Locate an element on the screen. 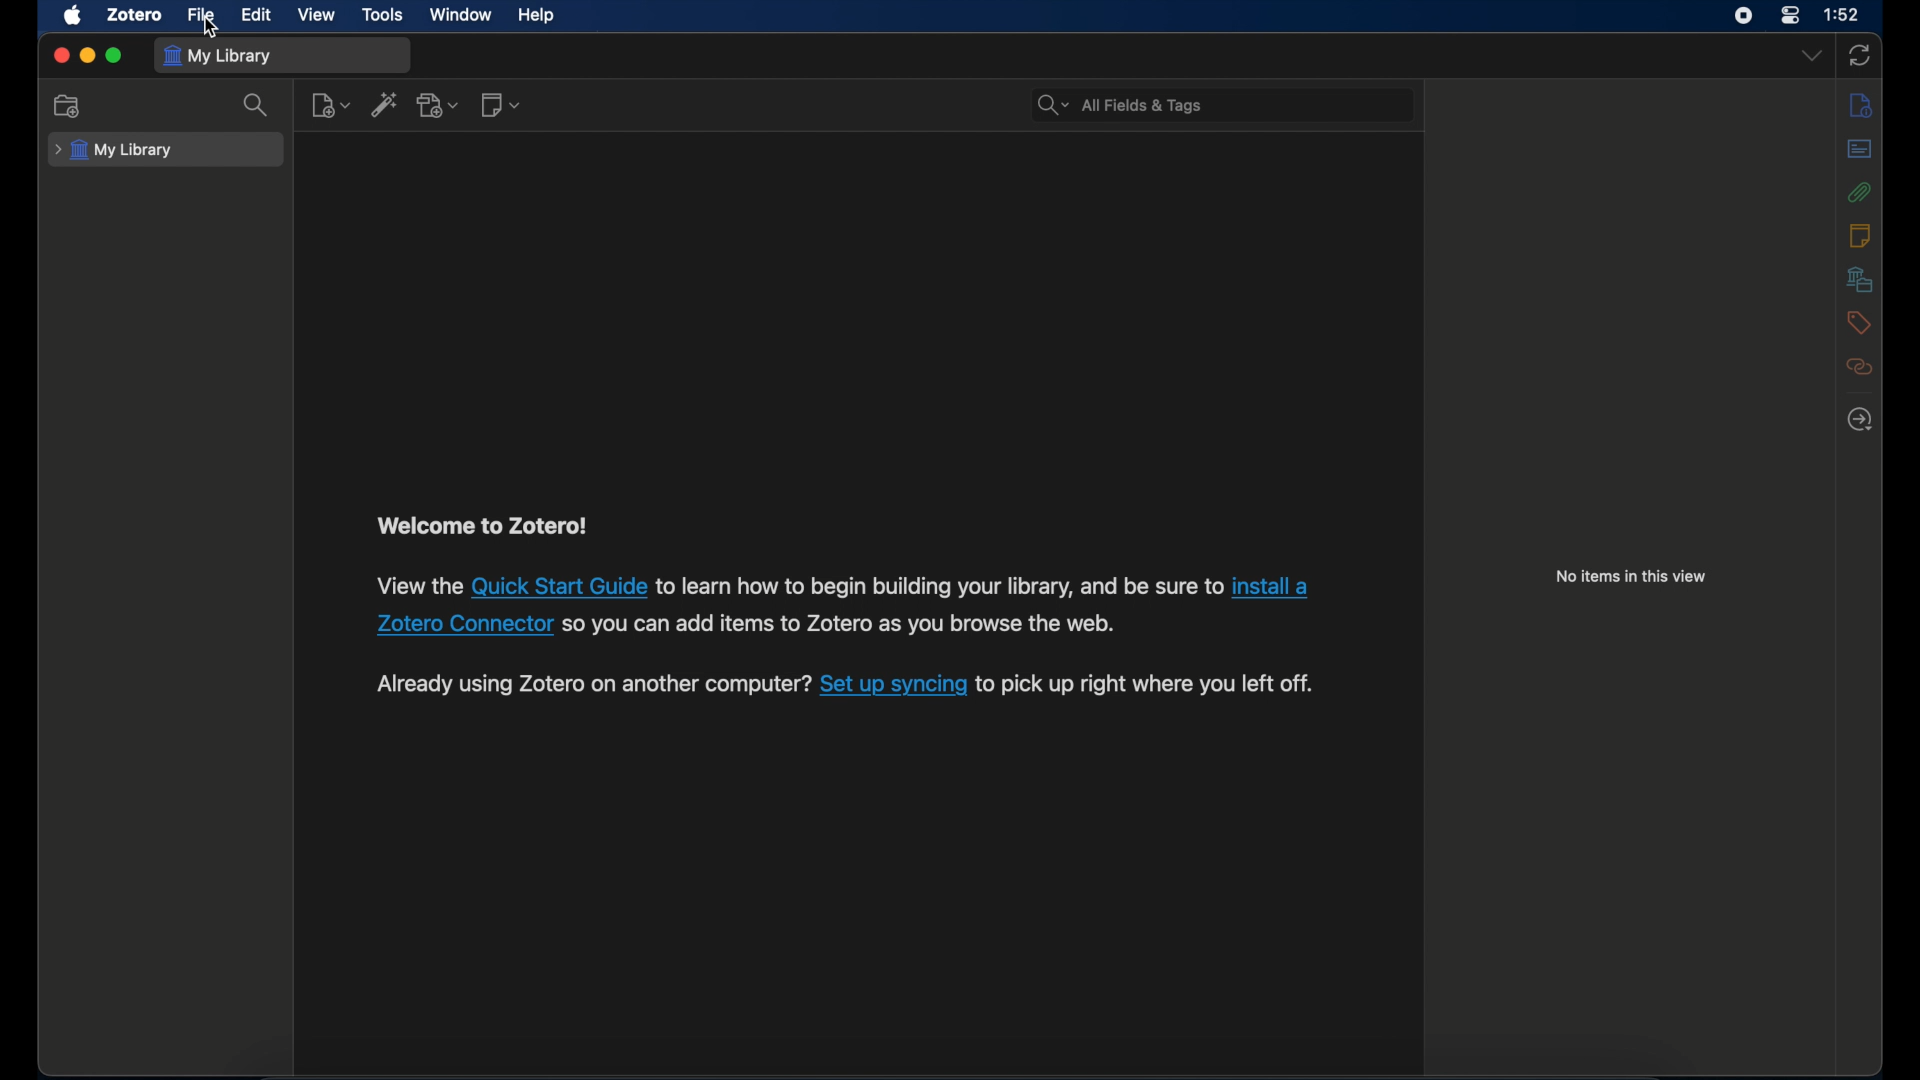 Image resolution: width=1920 pixels, height=1080 pixels. notes is located at coordinates (1860, 236).